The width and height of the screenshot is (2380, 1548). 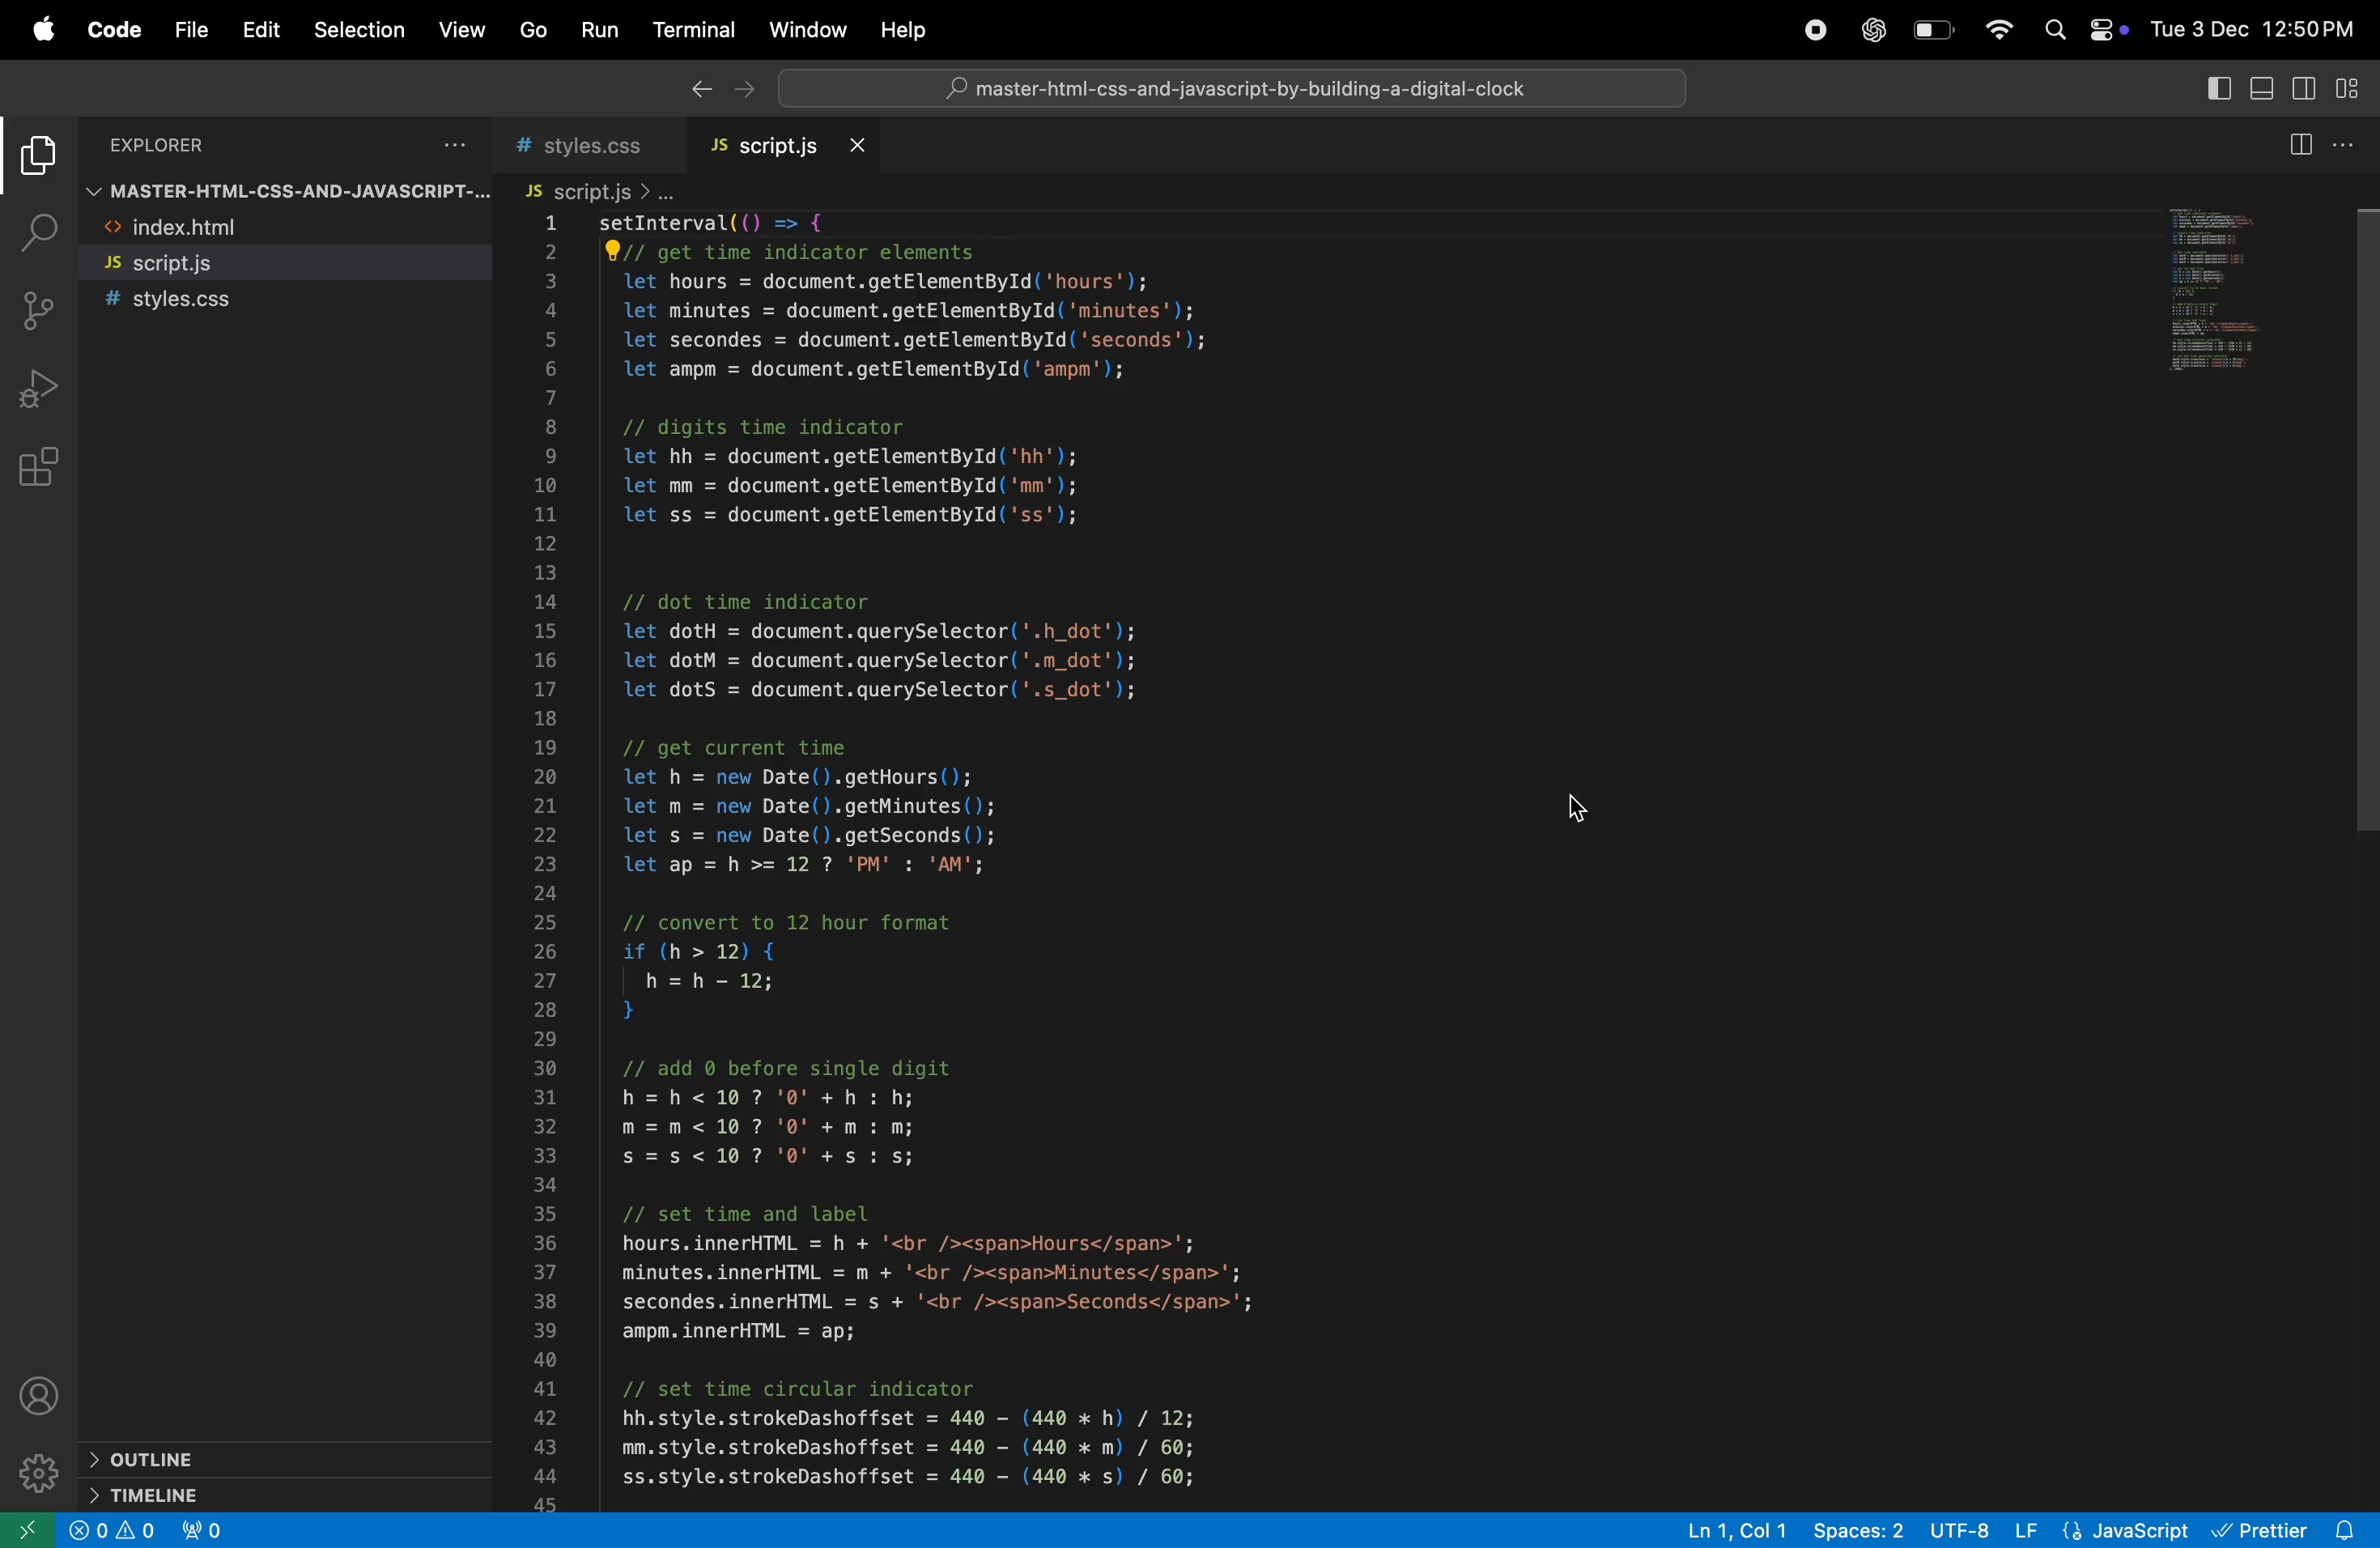 I want to click on script.js, so click(x=291, y=265).